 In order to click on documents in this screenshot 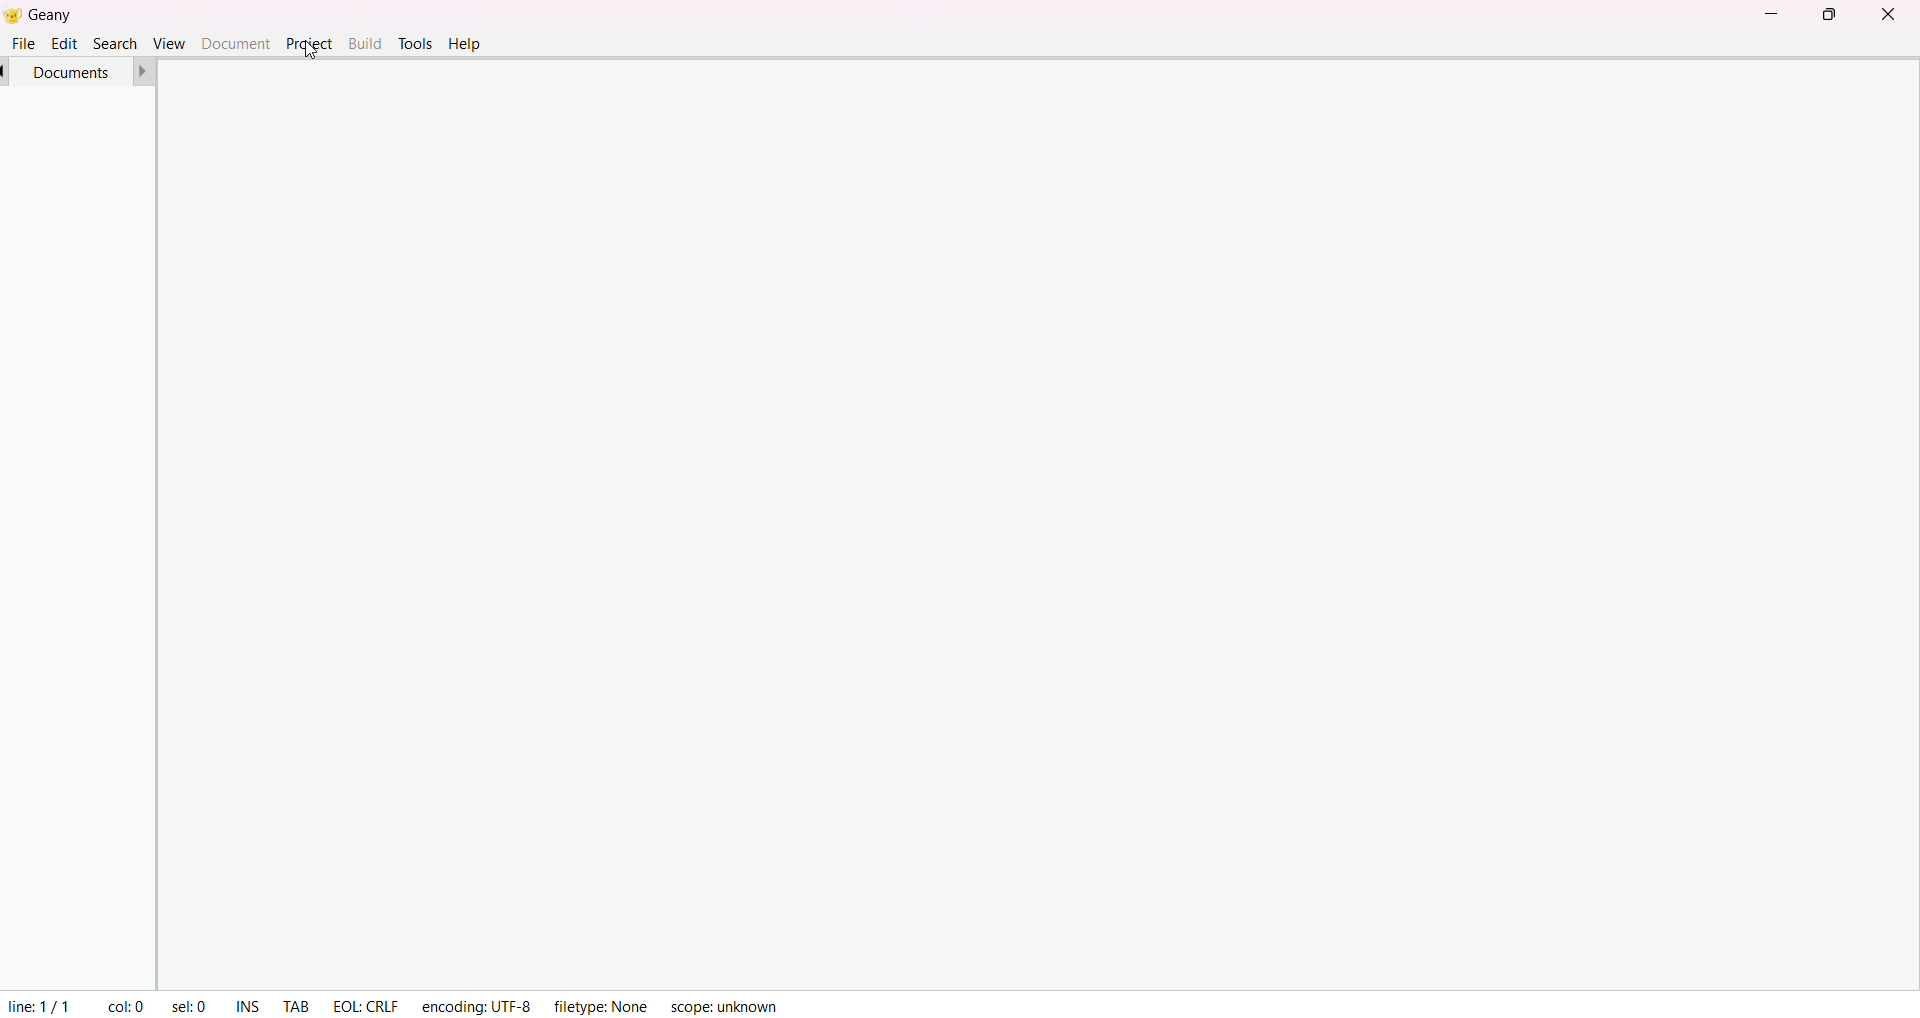, I will do `click(73, 71)`.